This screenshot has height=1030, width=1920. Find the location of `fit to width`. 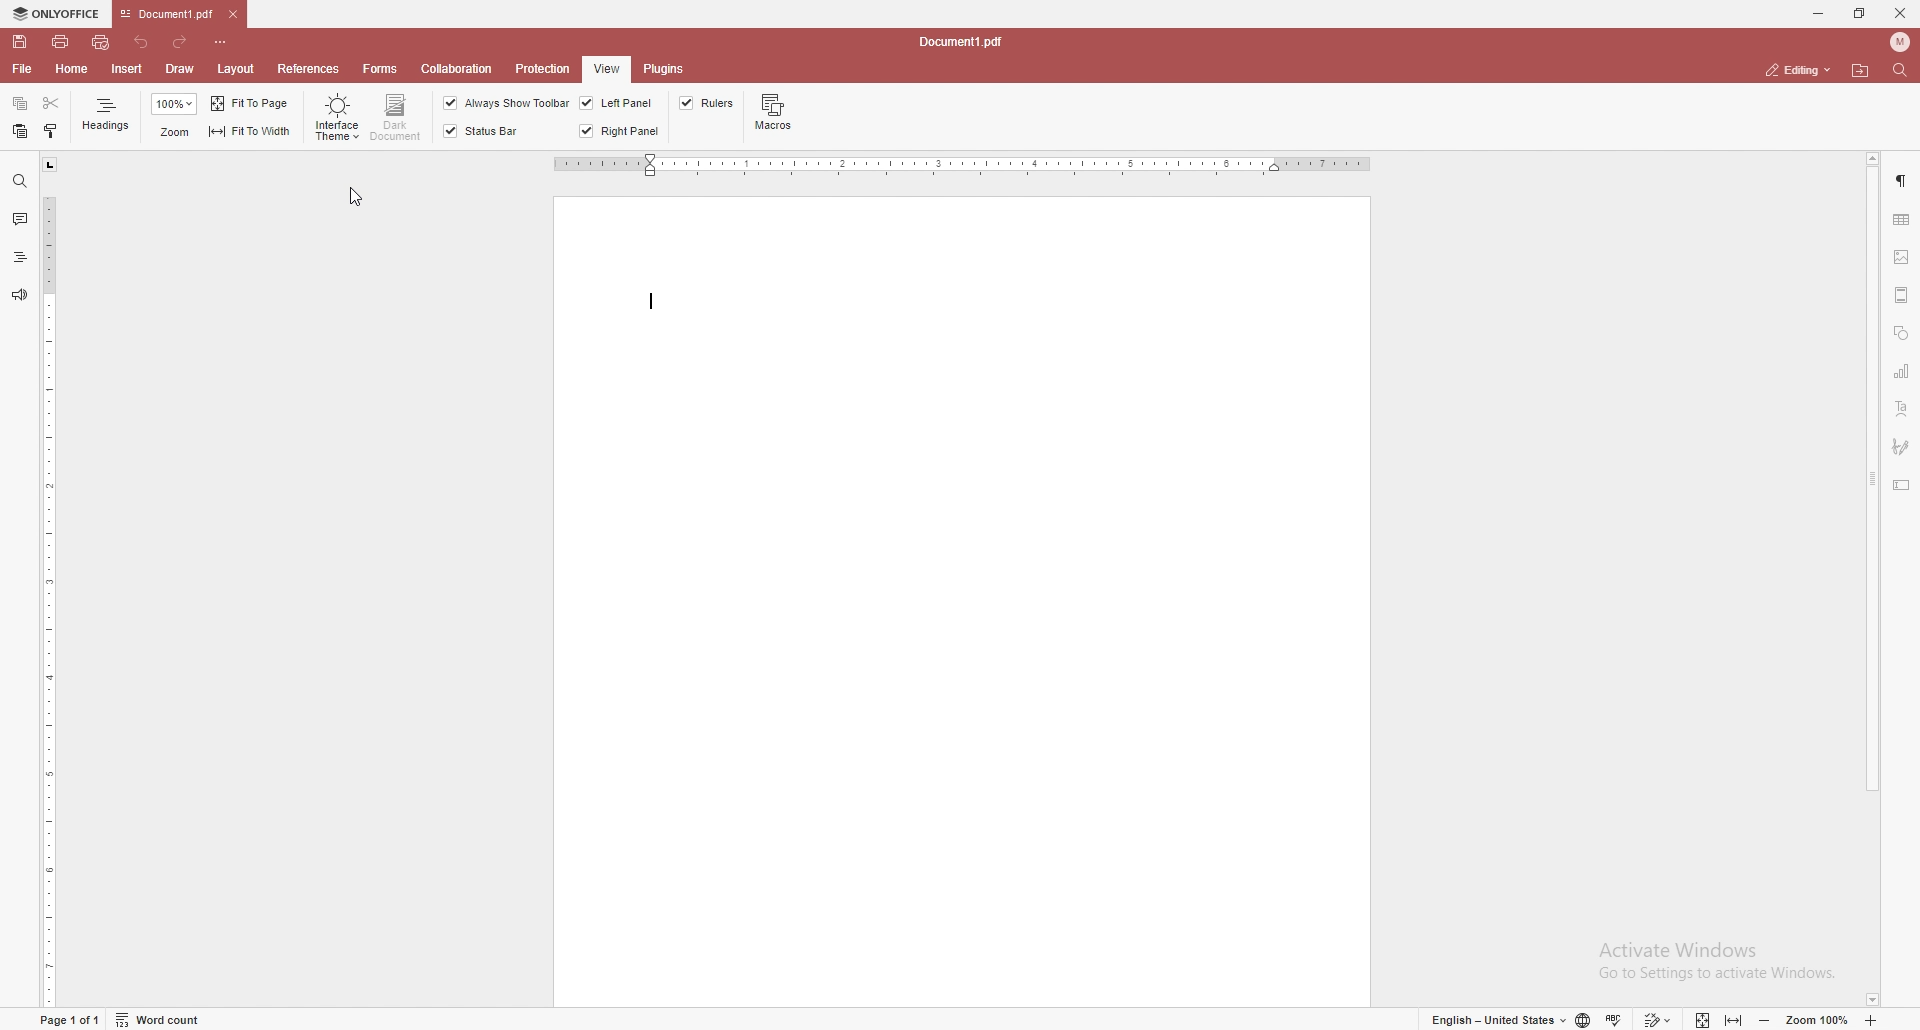

fit to width is located at coordinates (1735, 1019).